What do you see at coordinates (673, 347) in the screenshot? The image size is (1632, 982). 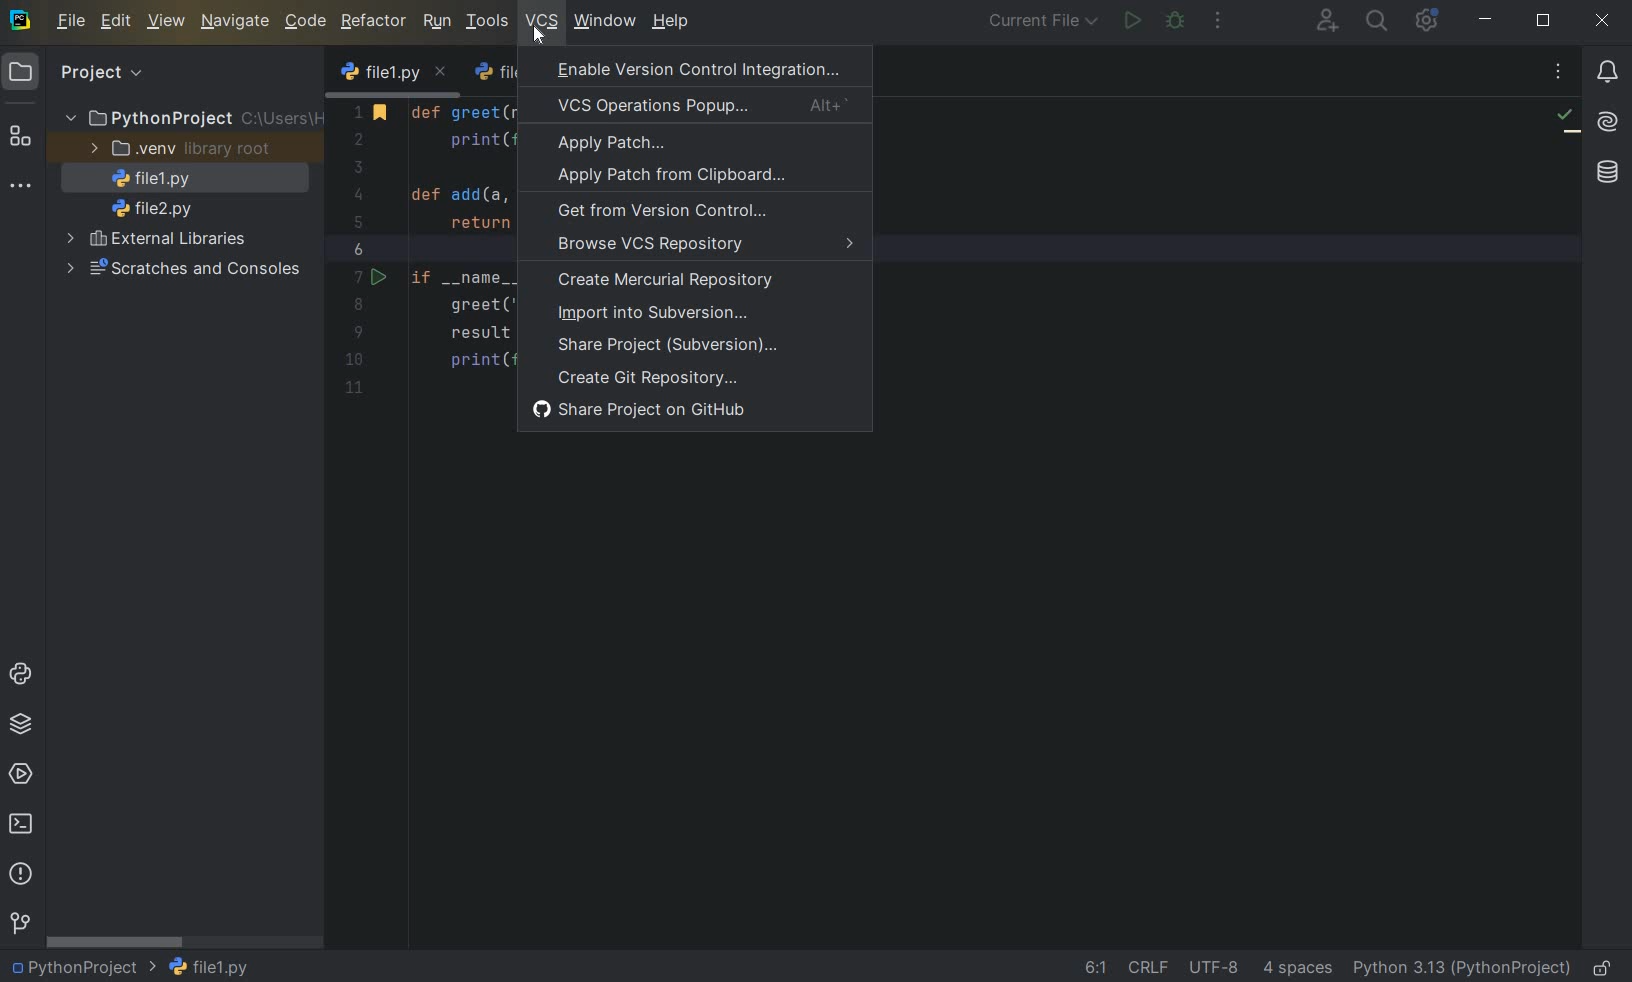 I see `share project (subversion)` at bounding box center [673, 347].